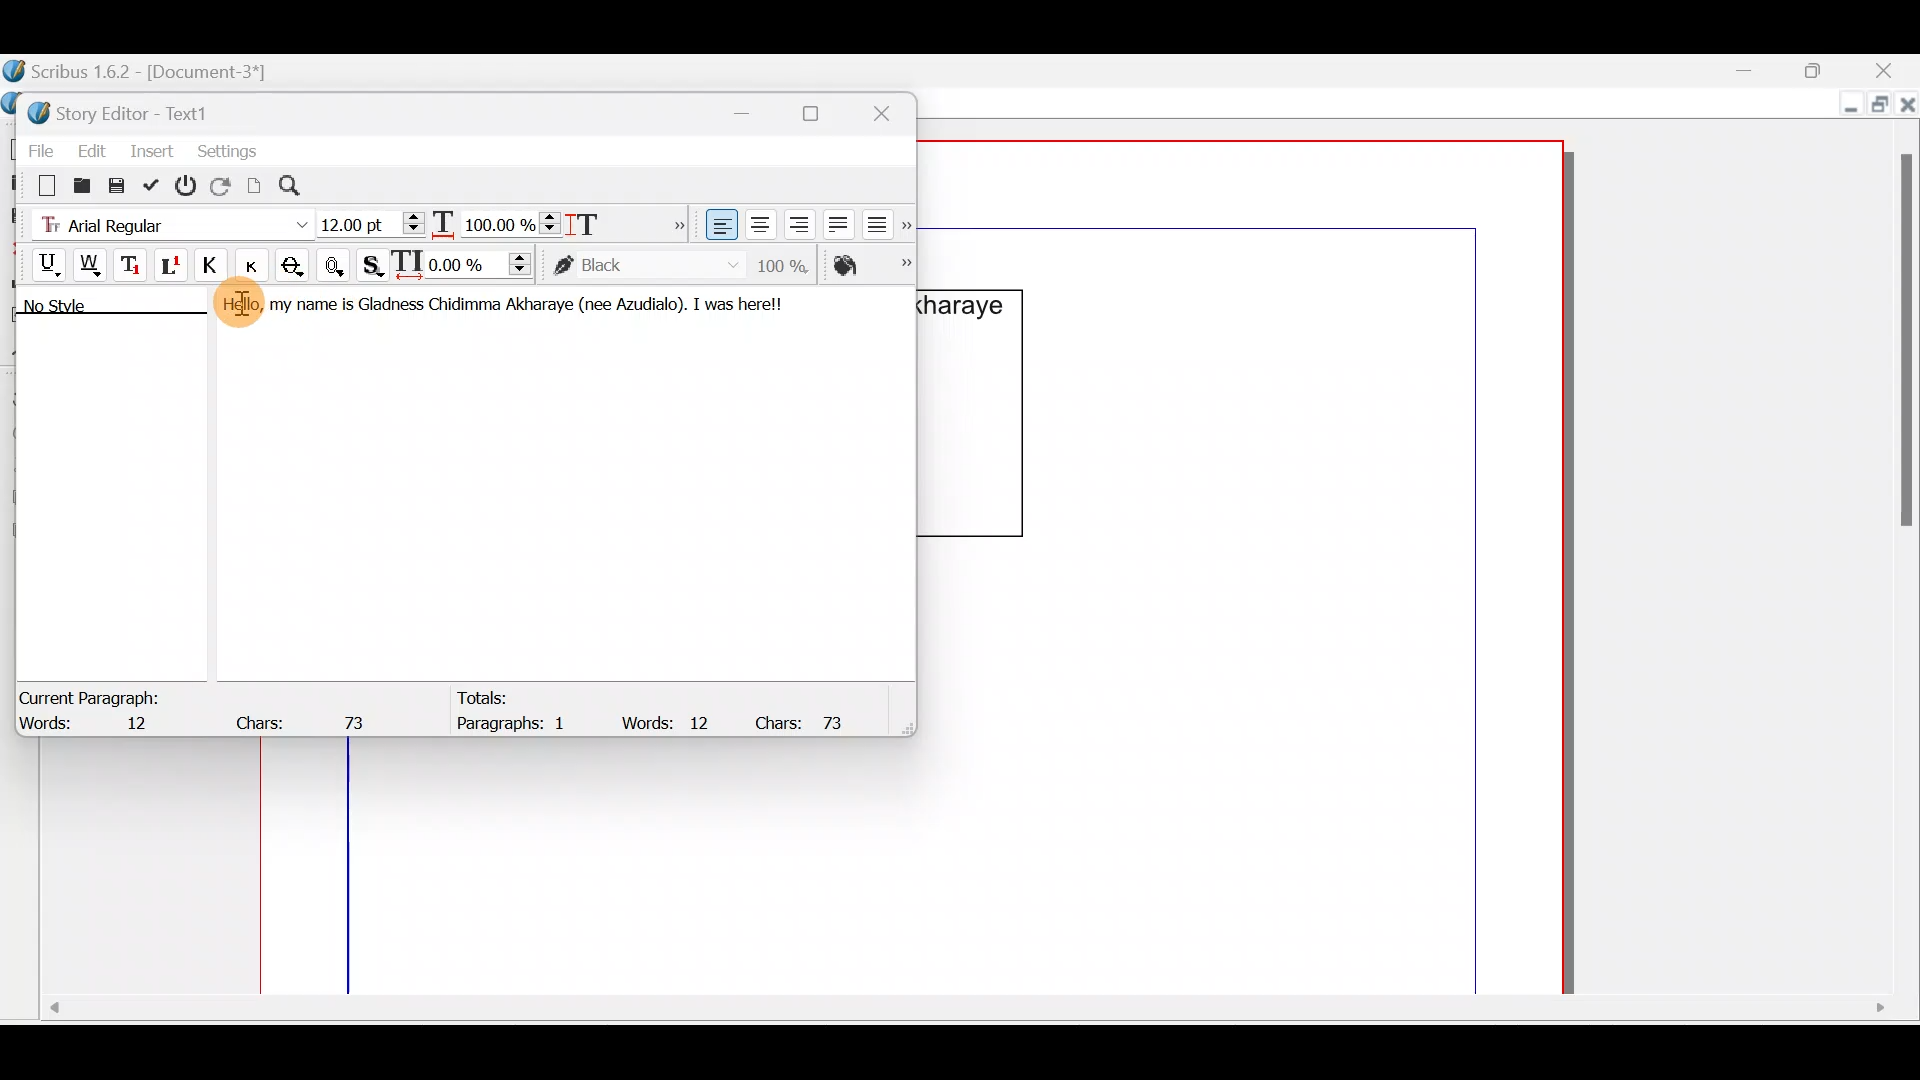 Image resolution: width=1920 pixels, height=1080 pixels. I want to click on Underline words only, so click(92, 264).